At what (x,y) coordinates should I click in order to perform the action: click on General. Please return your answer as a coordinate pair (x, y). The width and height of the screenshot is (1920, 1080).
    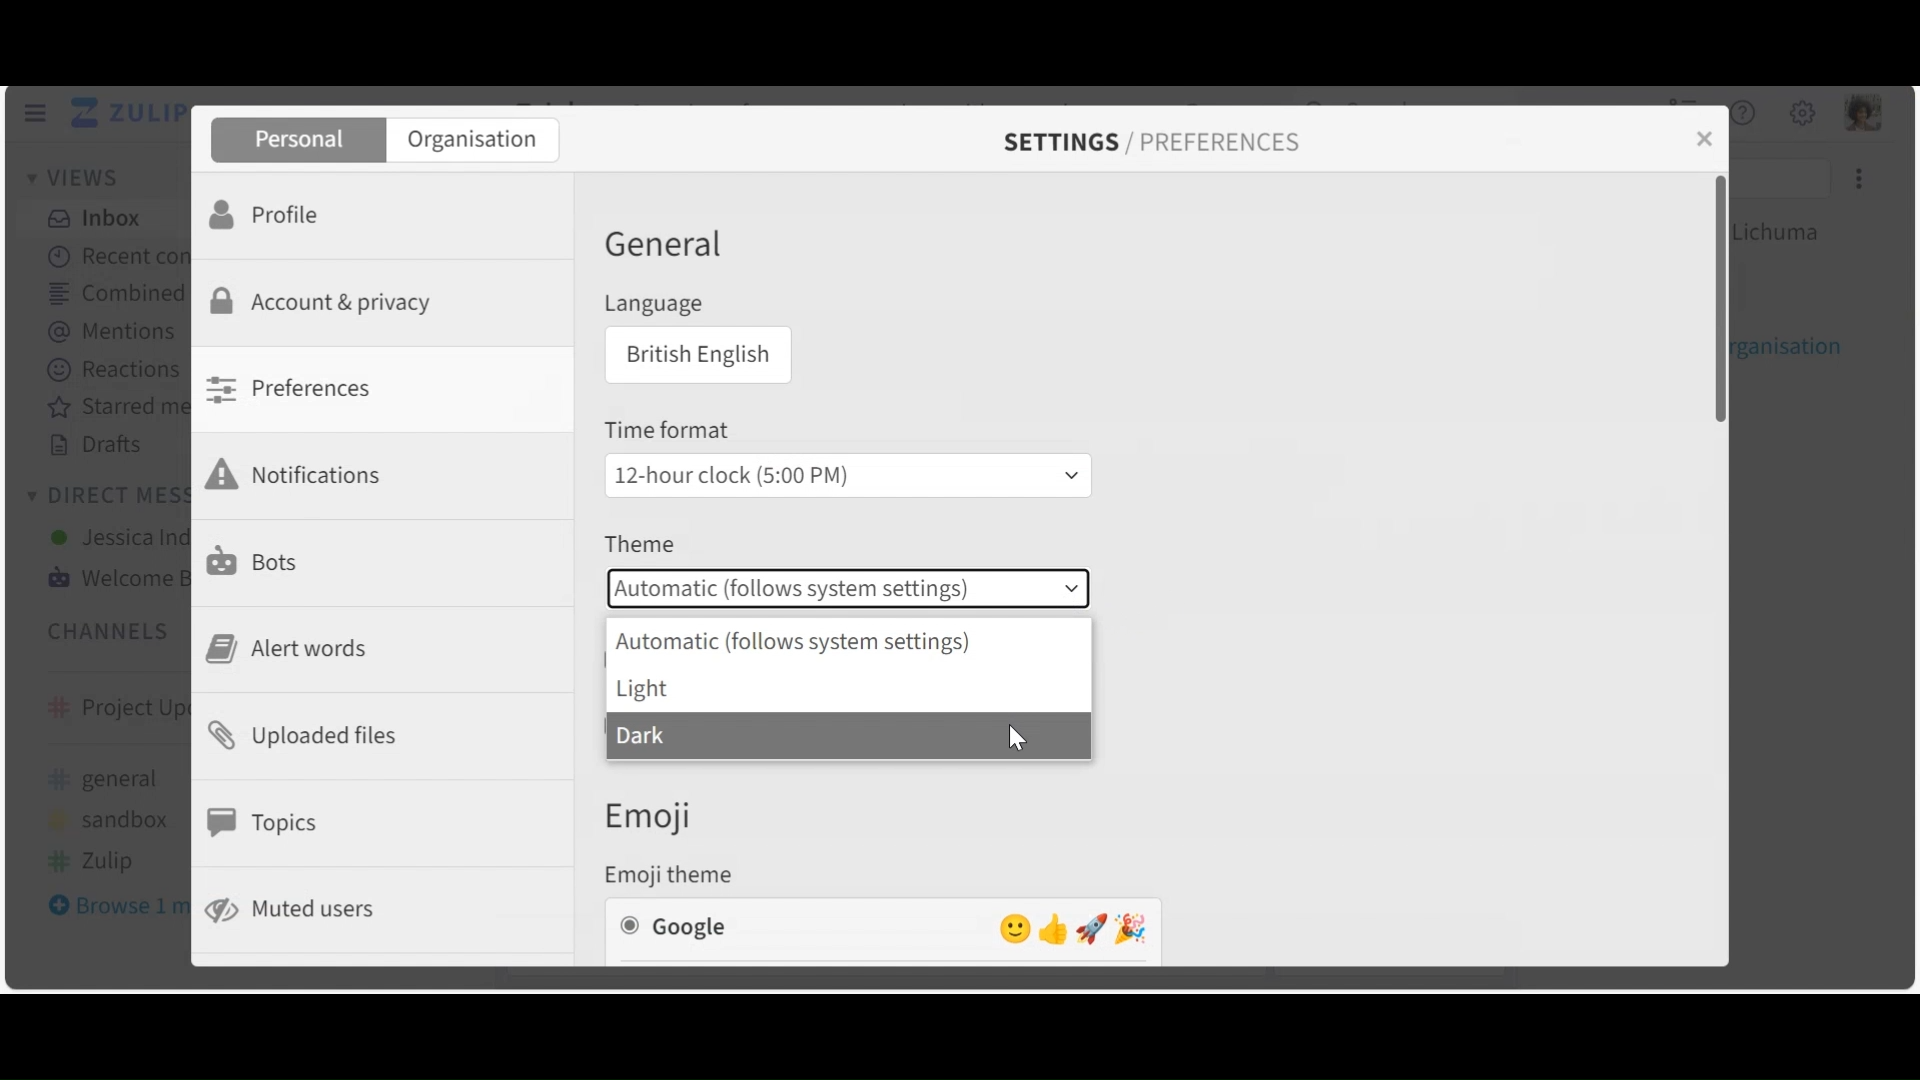
    Looking at the image, I should click on (663, 248).